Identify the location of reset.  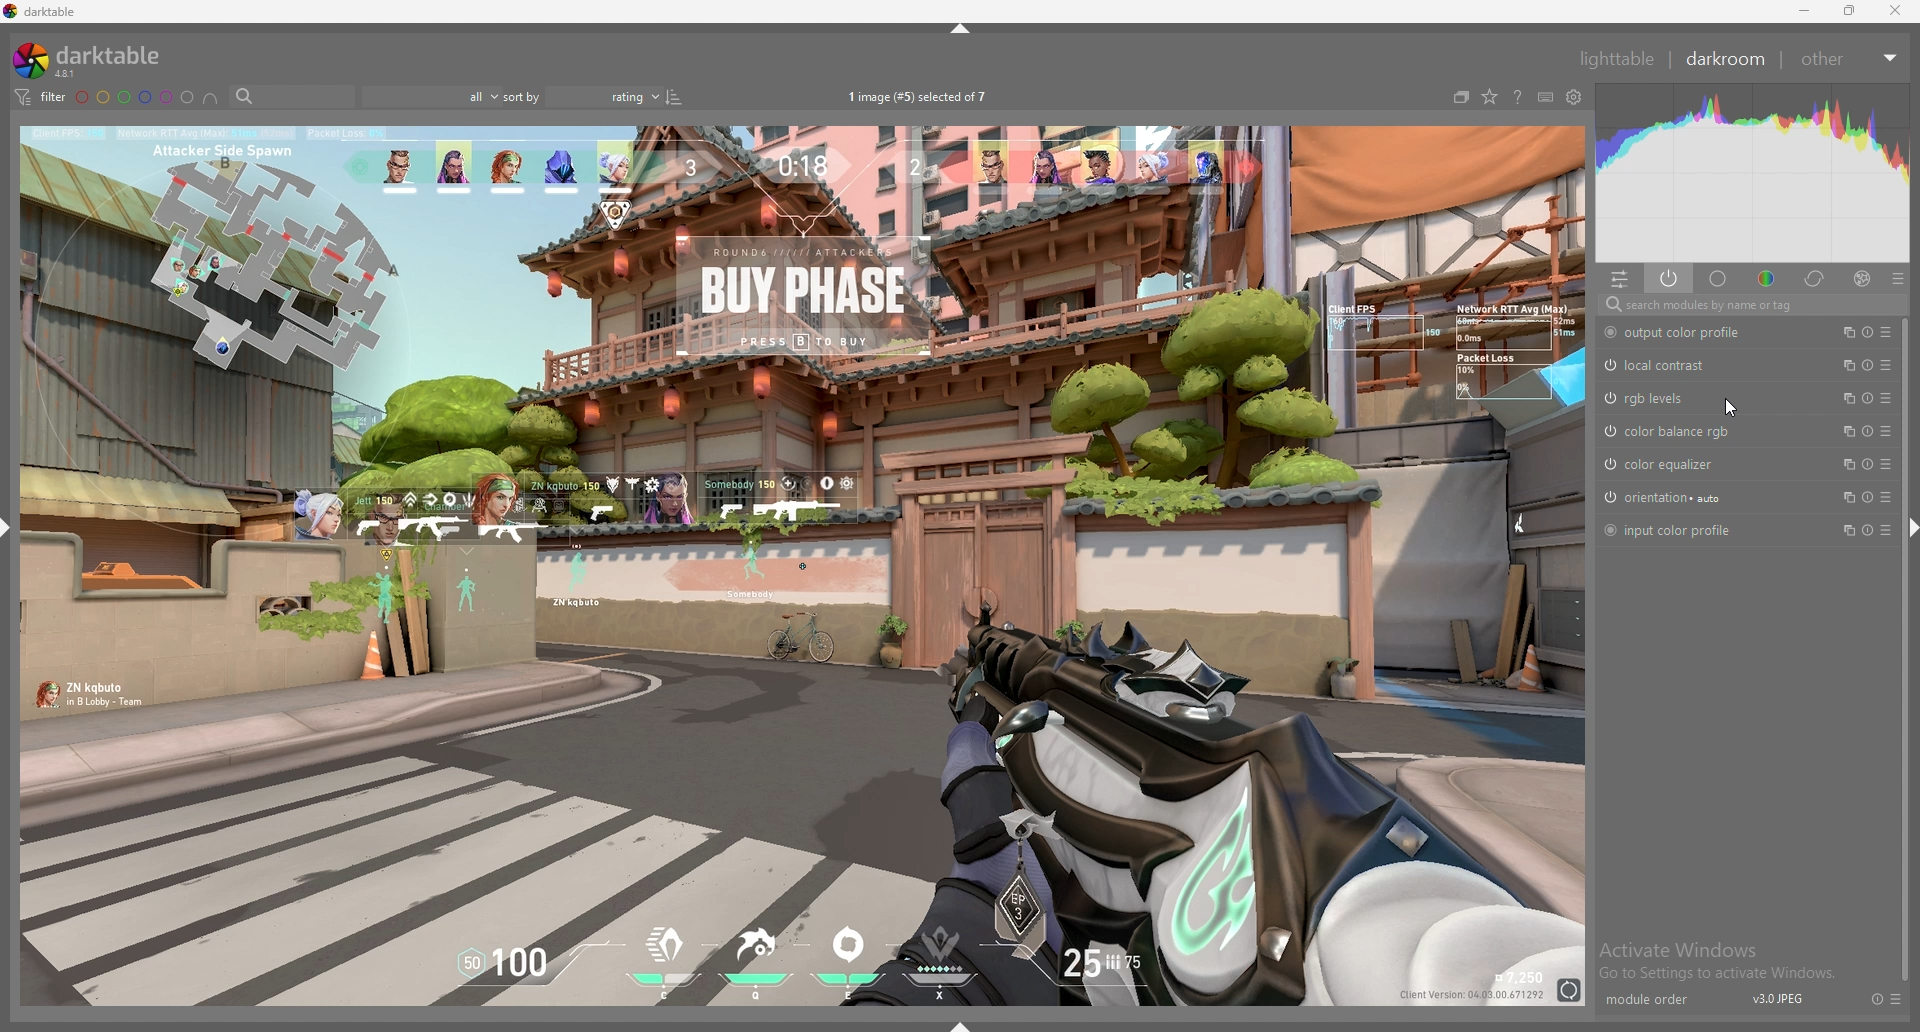
(1867, 332).